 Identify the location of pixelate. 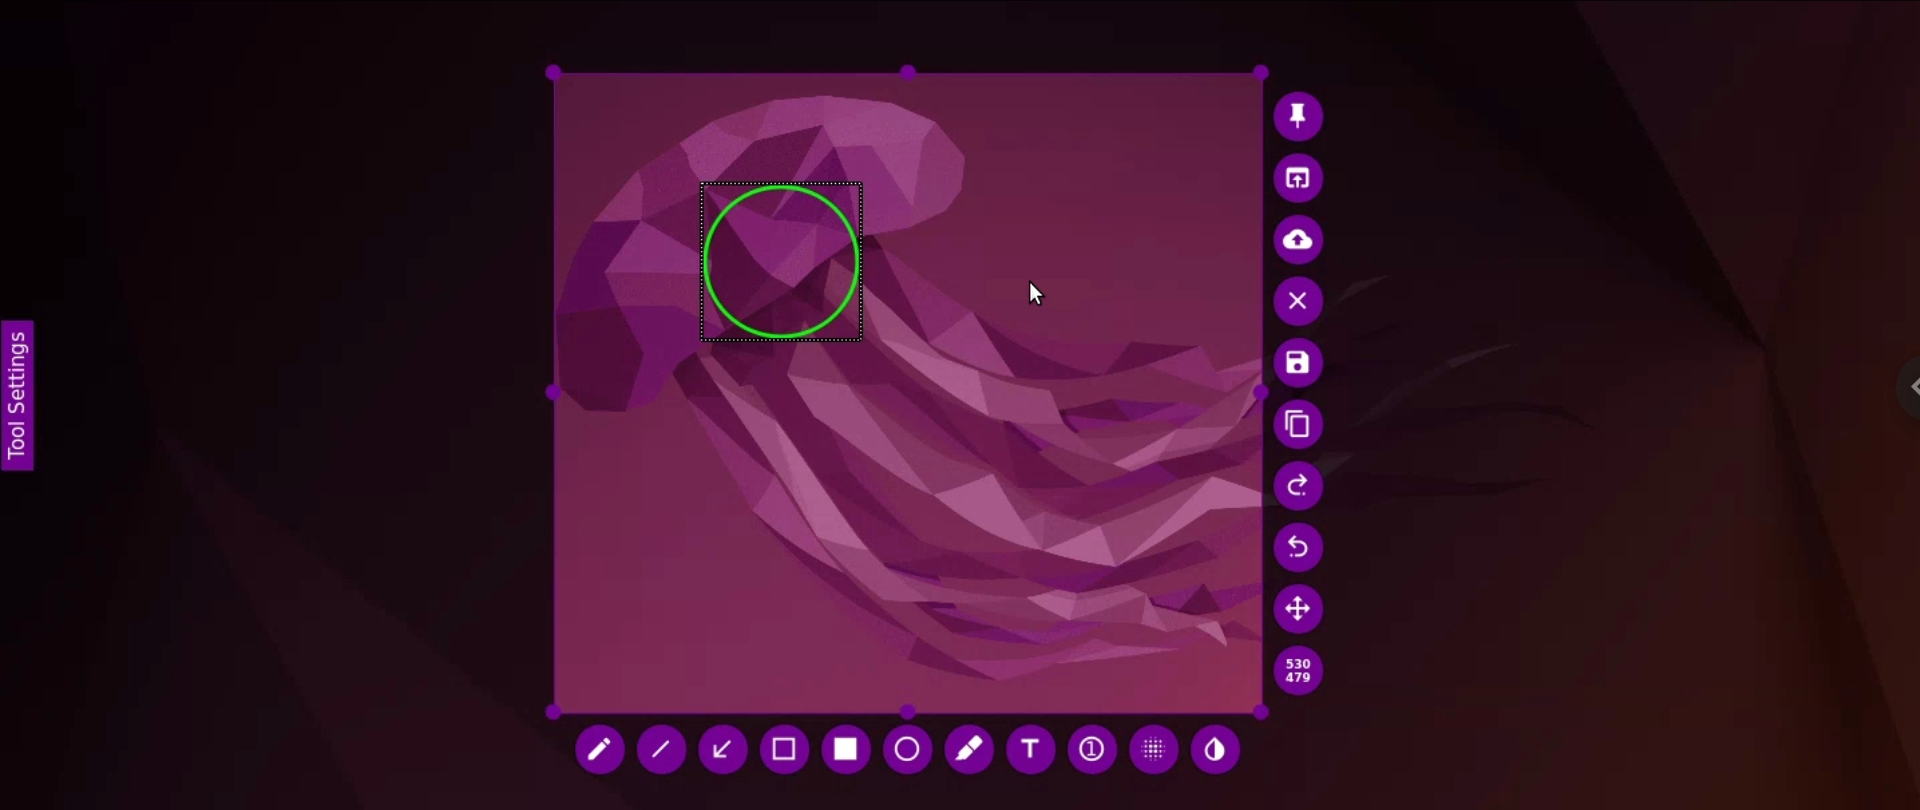
(1152, 750).